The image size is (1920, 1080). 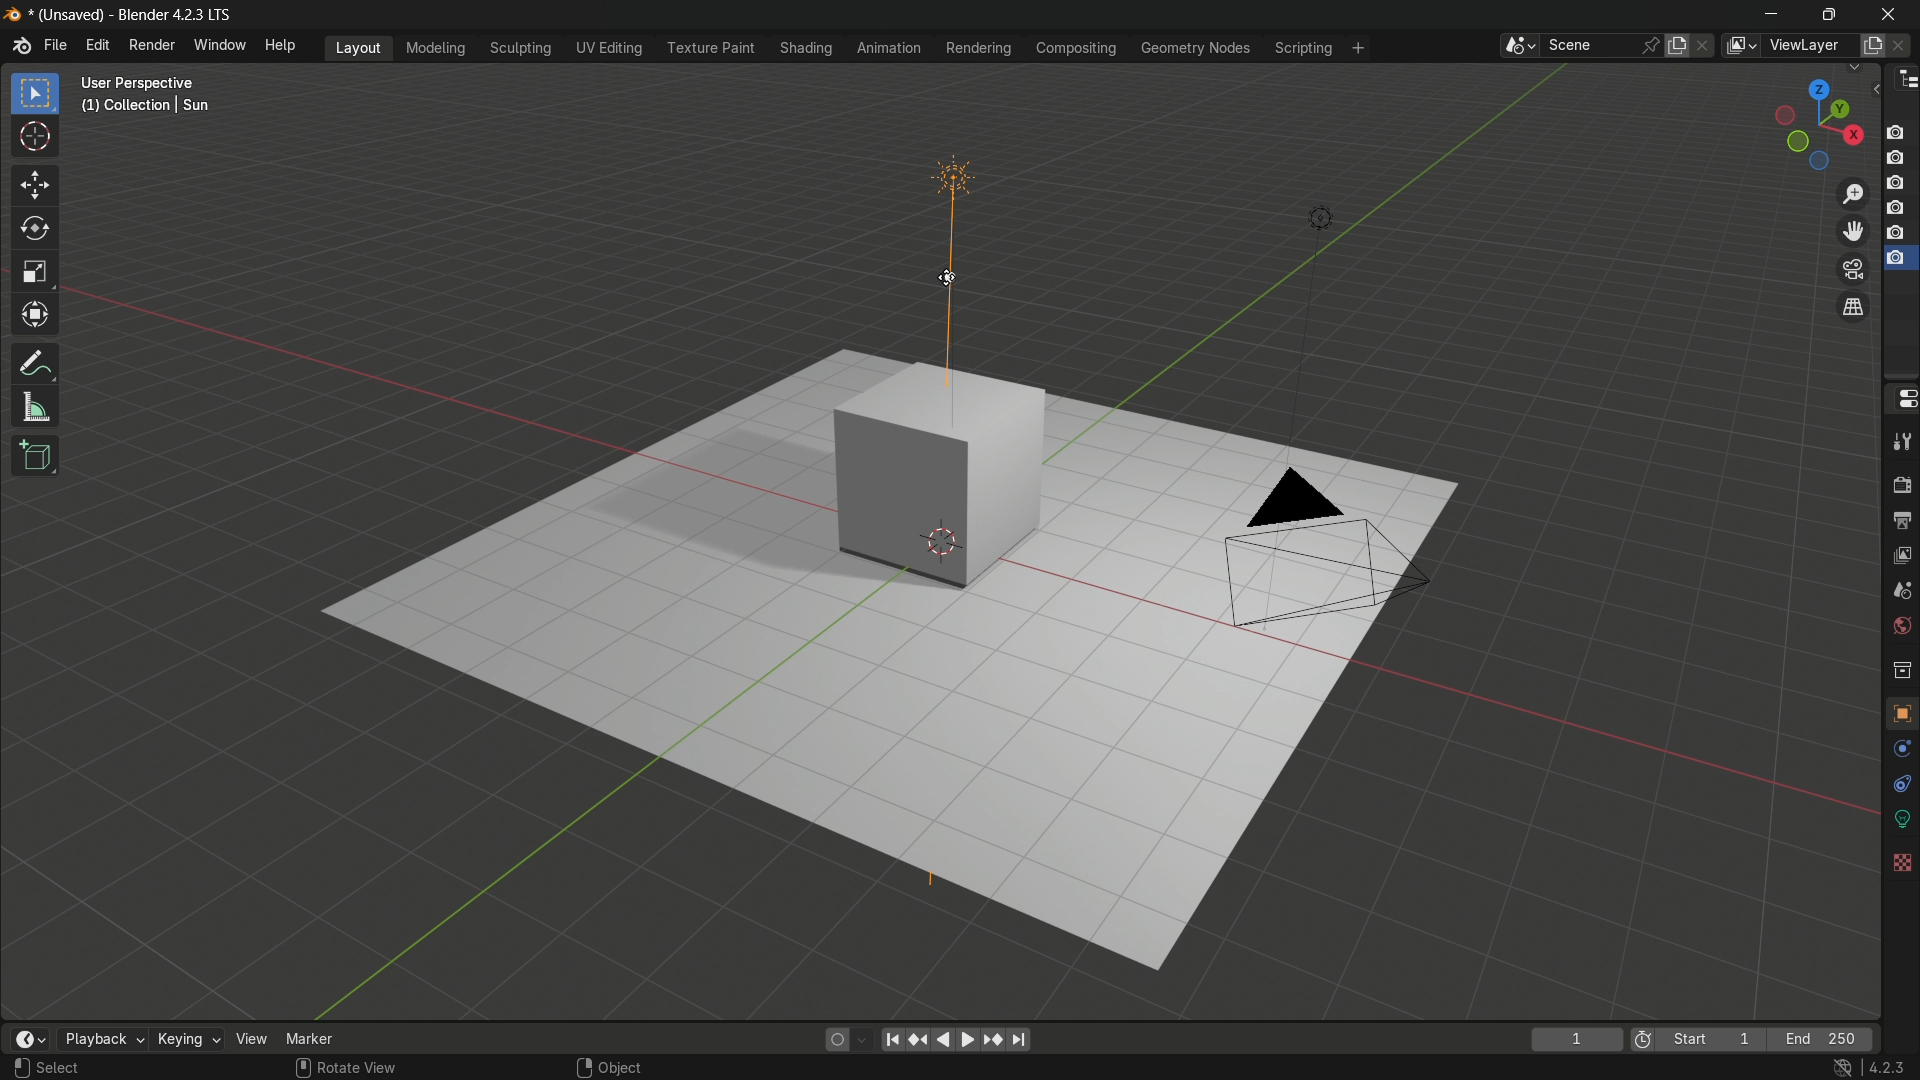 What do you see at coordinates (1894, 12) in the screenshot?
I see `close app` at bounding box center [1894, 12].